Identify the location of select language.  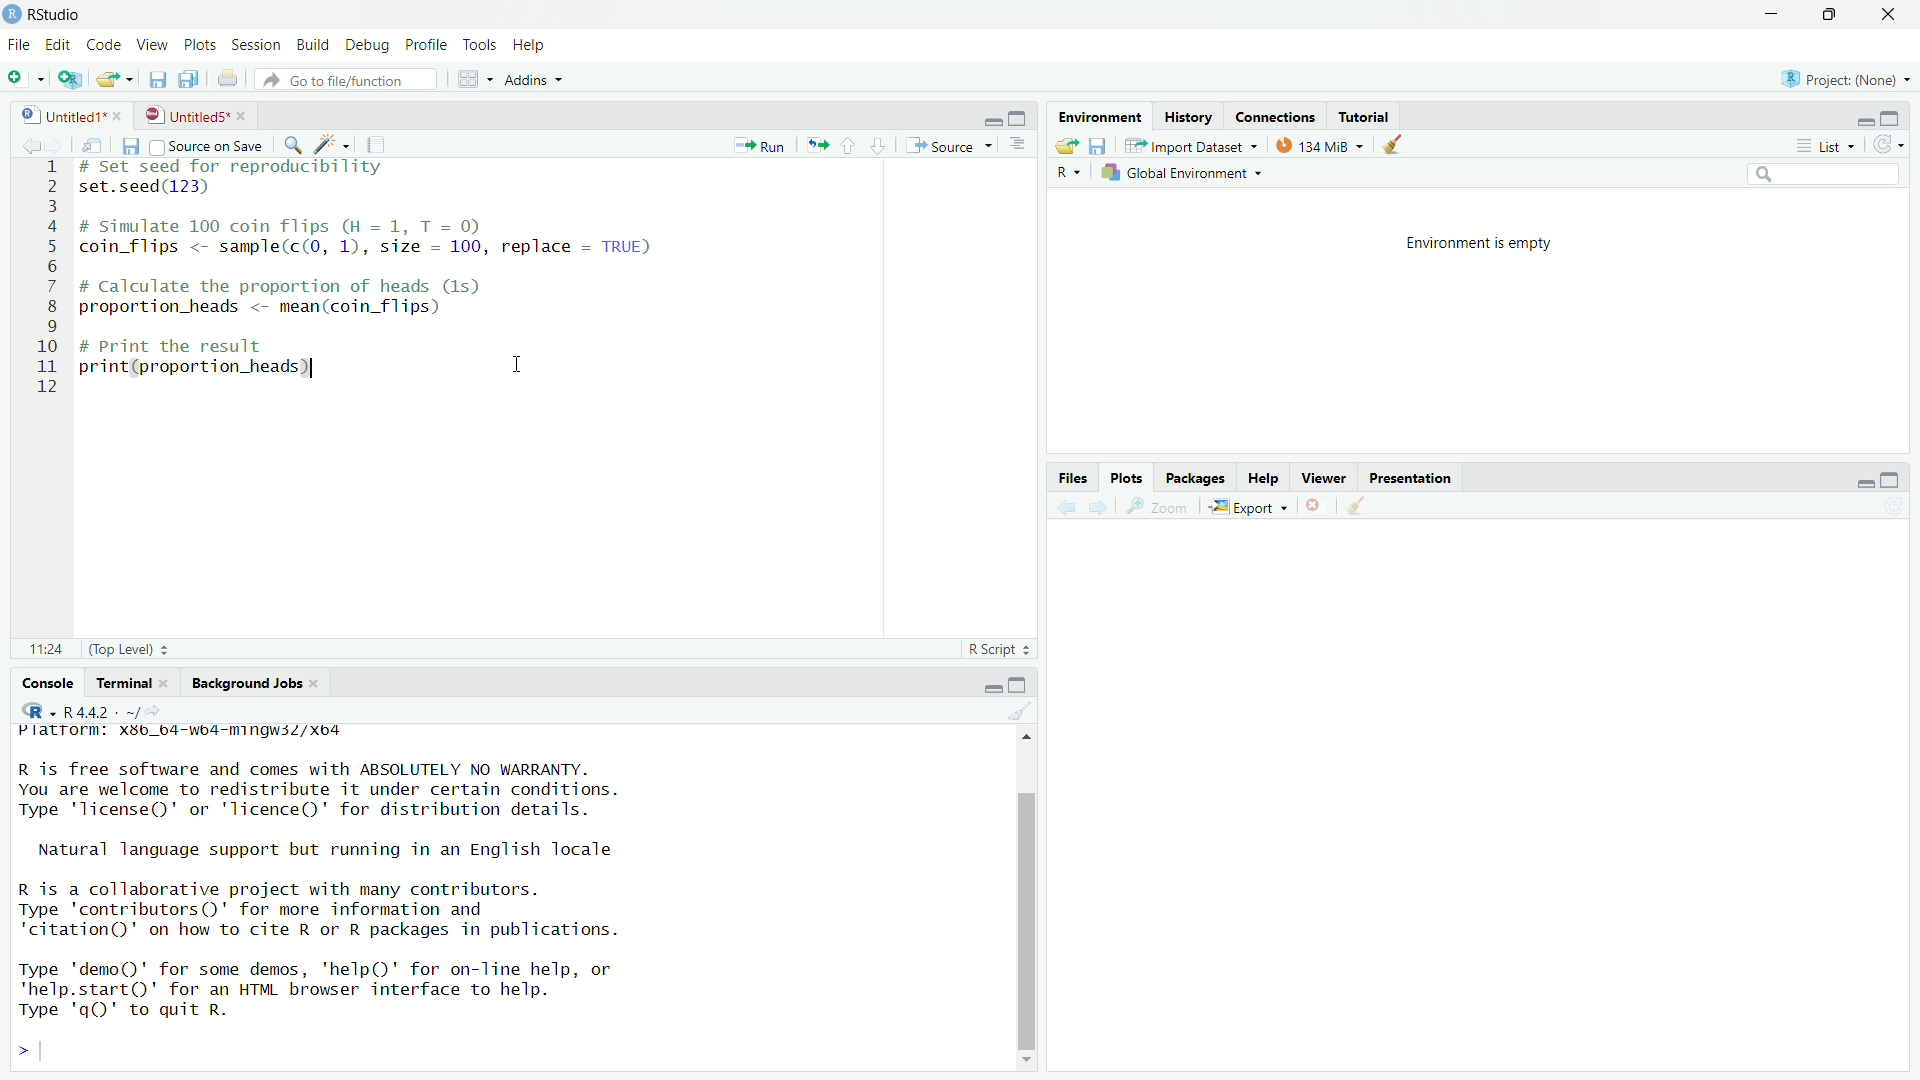
(31, 712).